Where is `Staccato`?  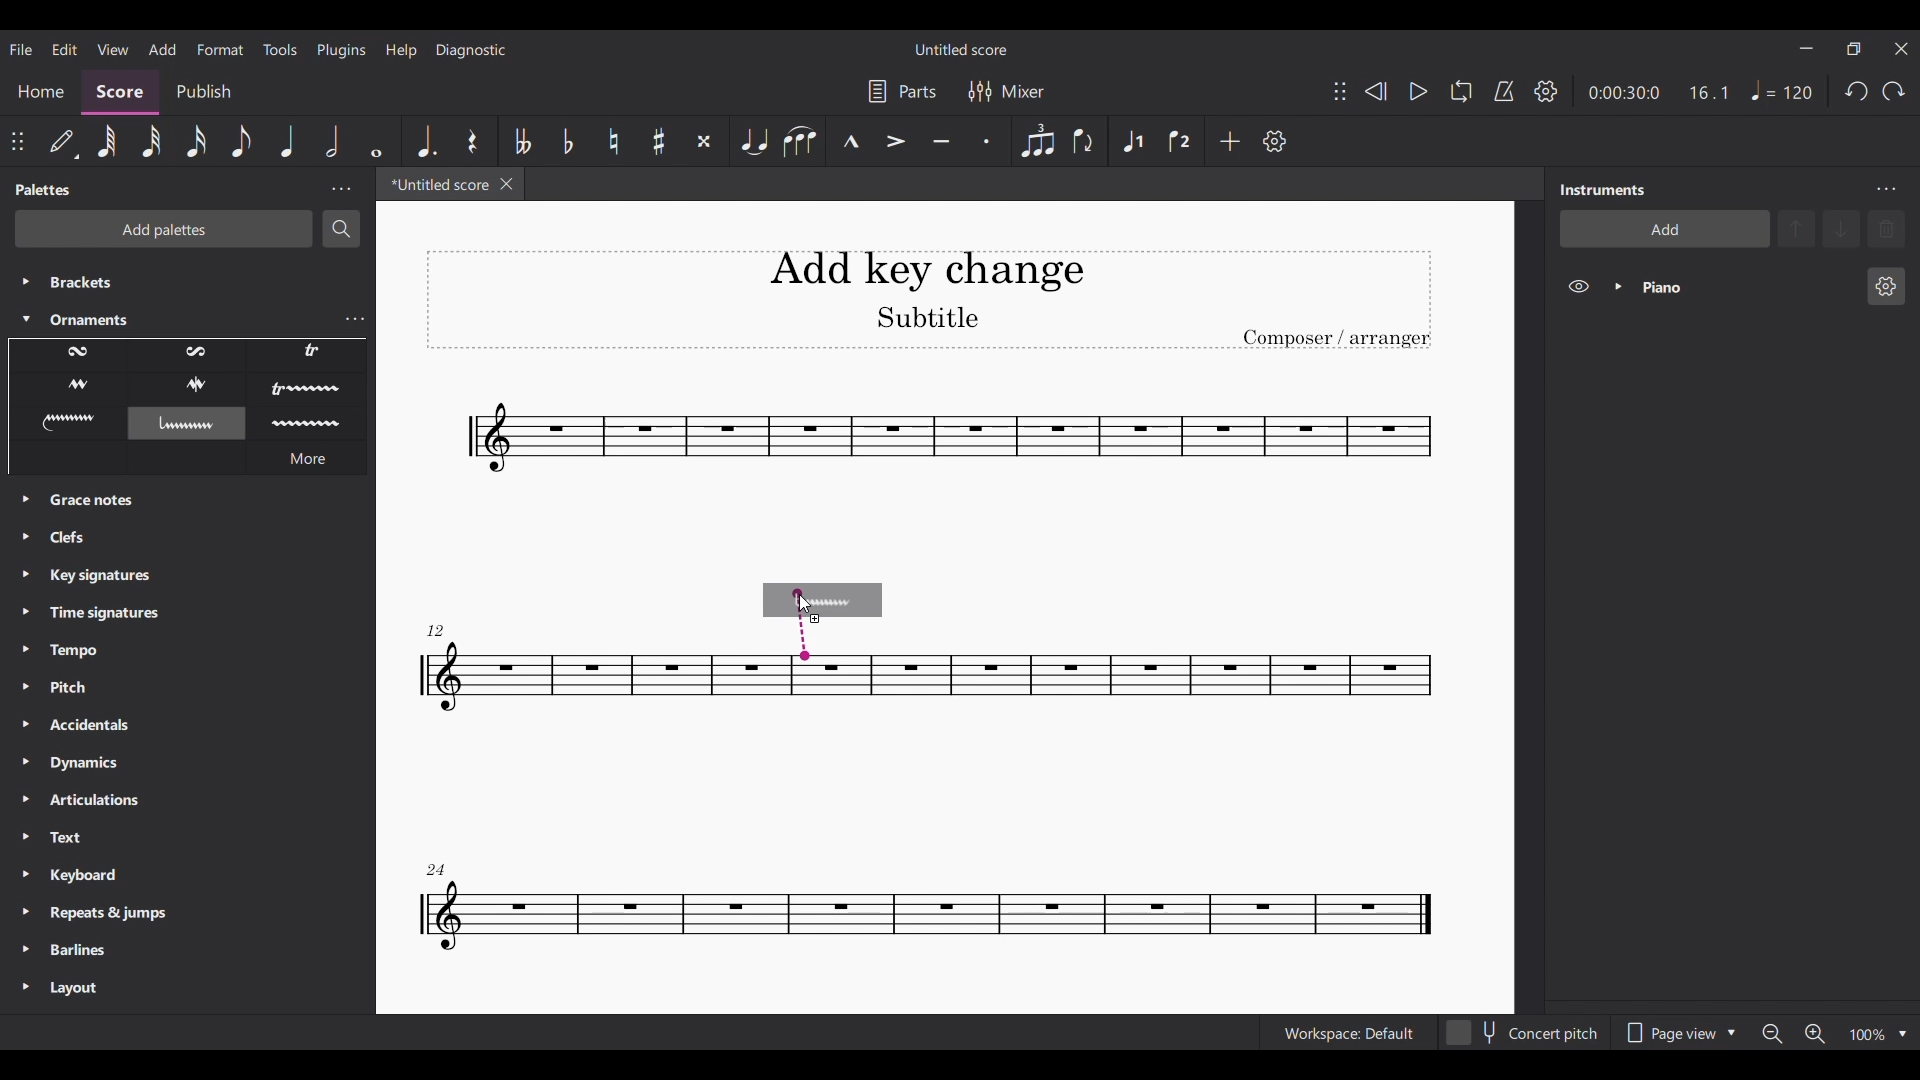 Staccato is located at coordinates (987, 141).